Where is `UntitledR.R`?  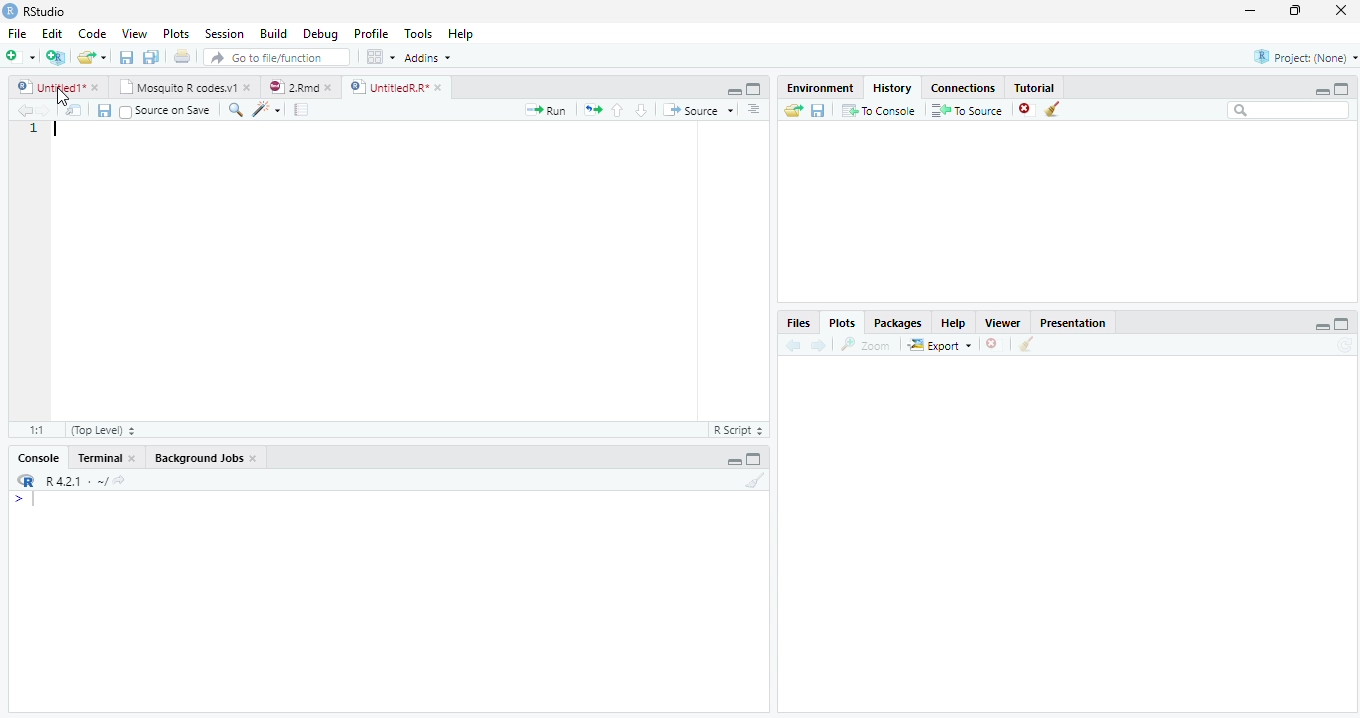
UntitledR.R is located at coordinates (396, 86).